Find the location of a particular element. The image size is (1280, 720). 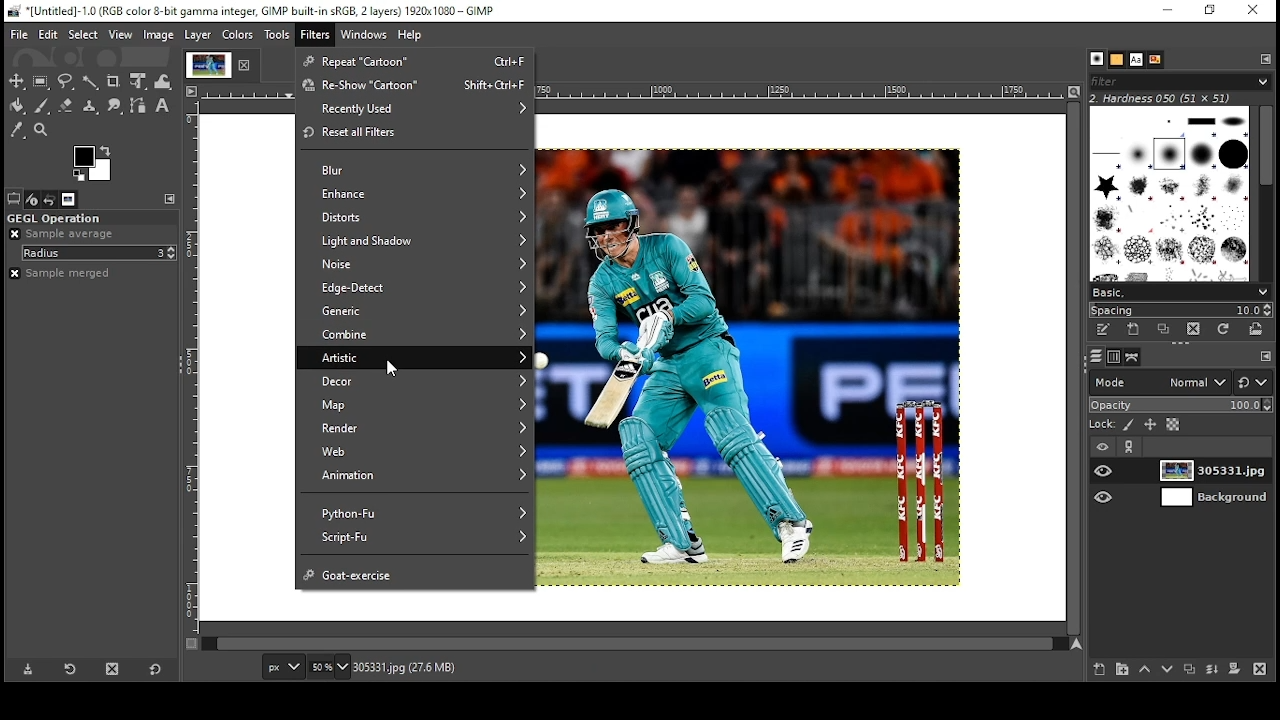

link is located at coordinates (1131, 448).